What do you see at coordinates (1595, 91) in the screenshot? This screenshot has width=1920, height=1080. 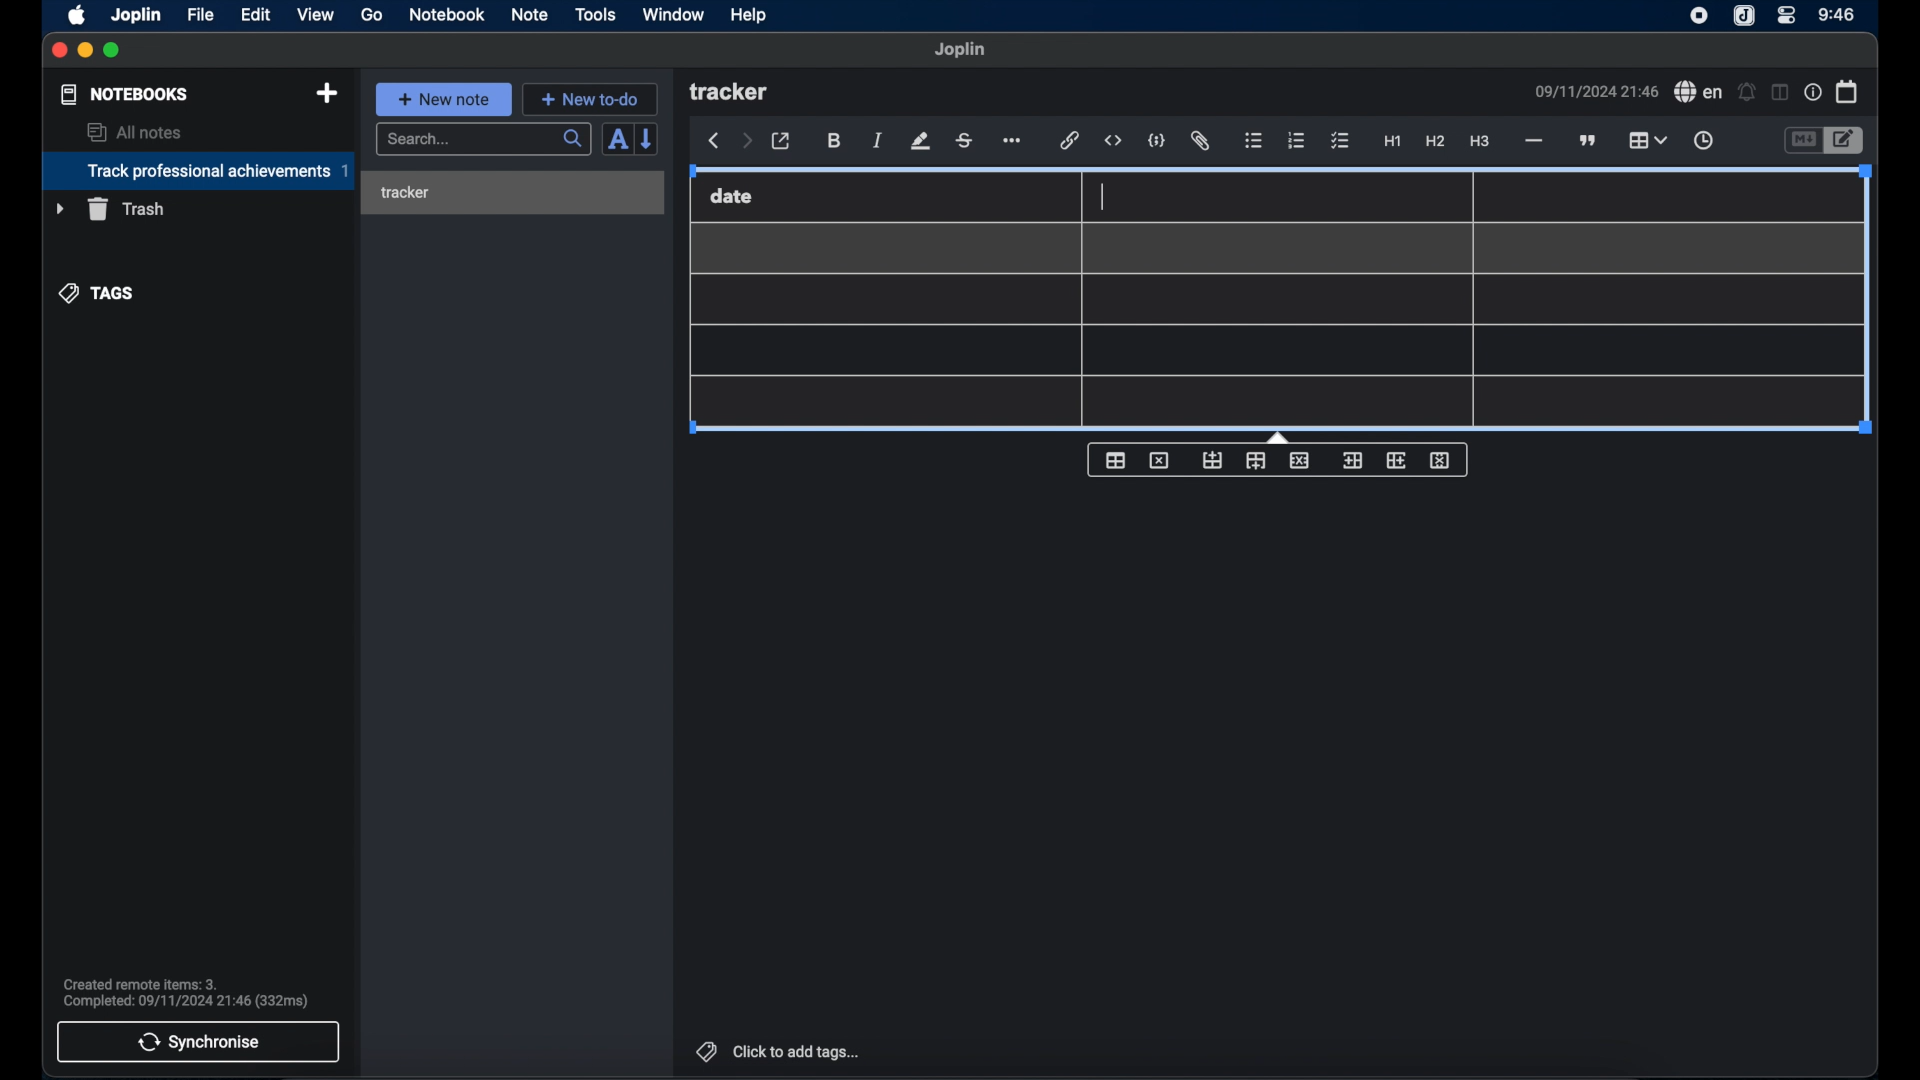 I see `date and time` at bounding box center [1595, 91].